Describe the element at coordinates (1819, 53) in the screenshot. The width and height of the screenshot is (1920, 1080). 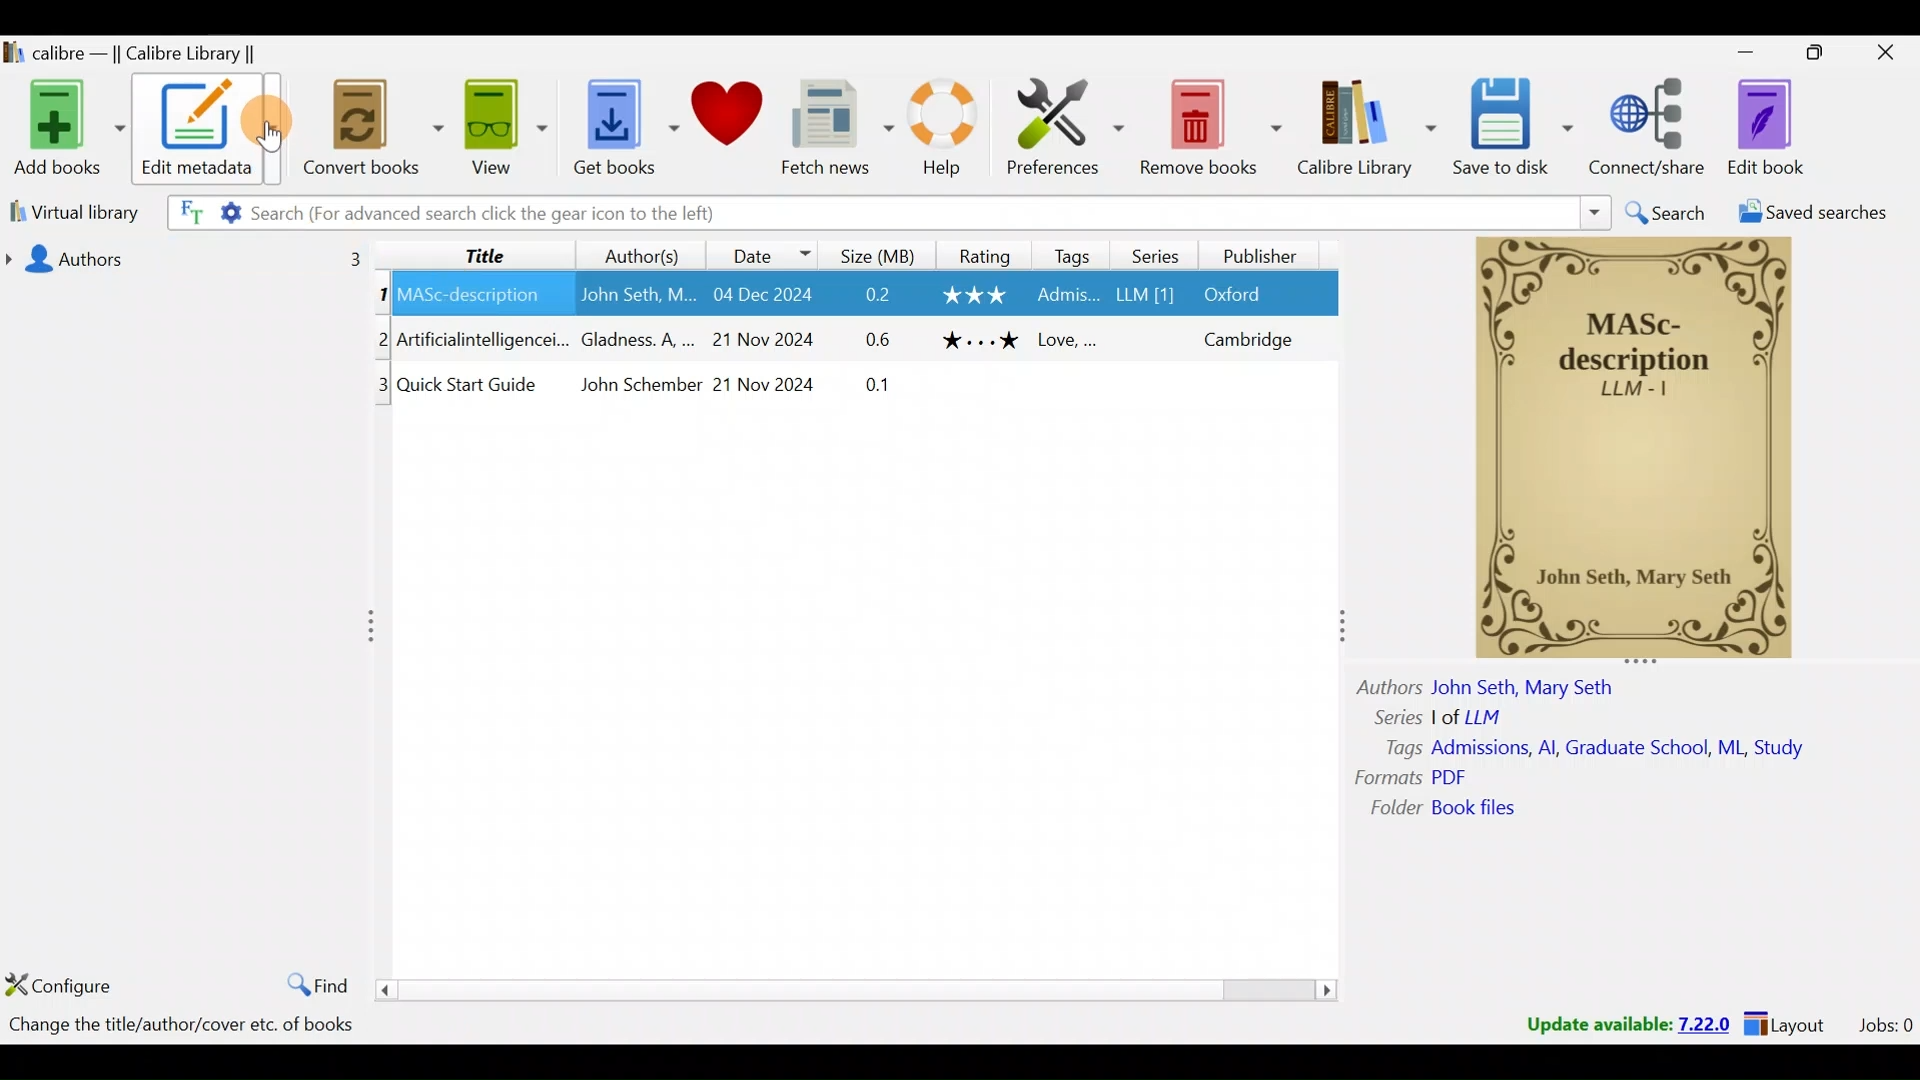
I see `Maximise` at that location.